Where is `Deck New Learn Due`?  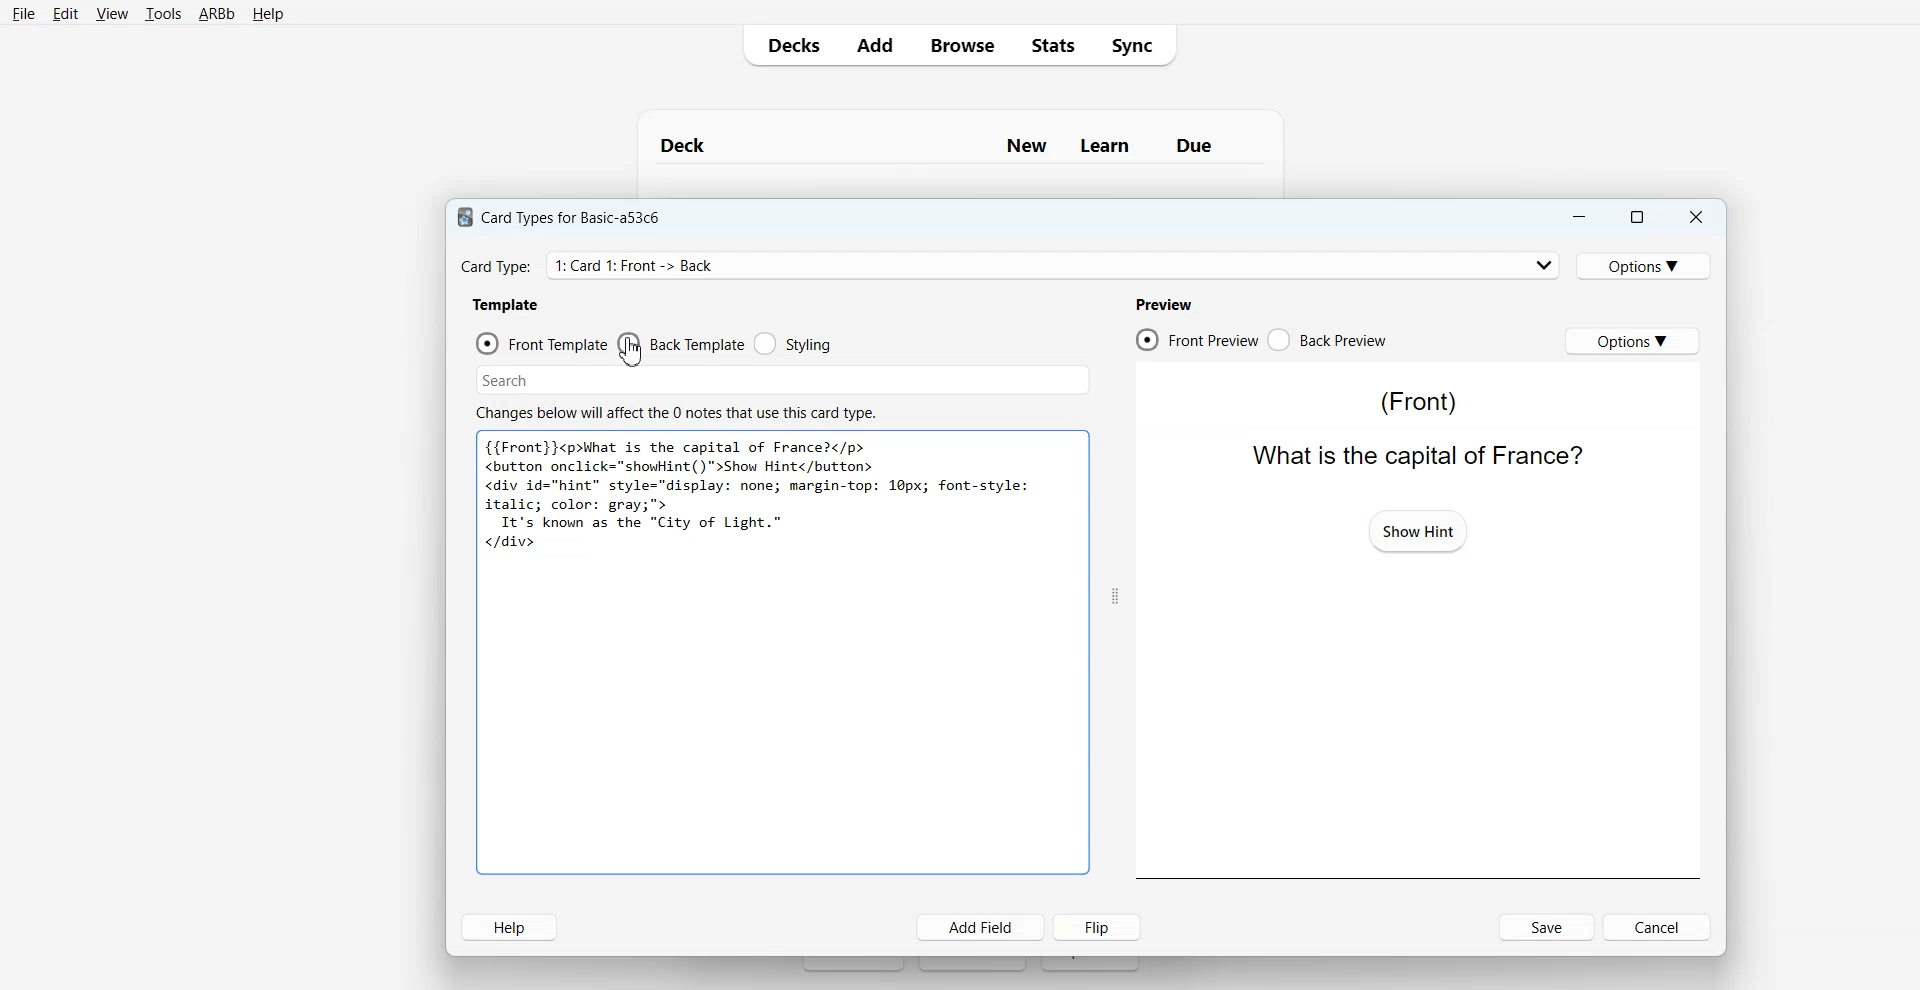
Deck New Learn Due is located at coordinates (947, 145).